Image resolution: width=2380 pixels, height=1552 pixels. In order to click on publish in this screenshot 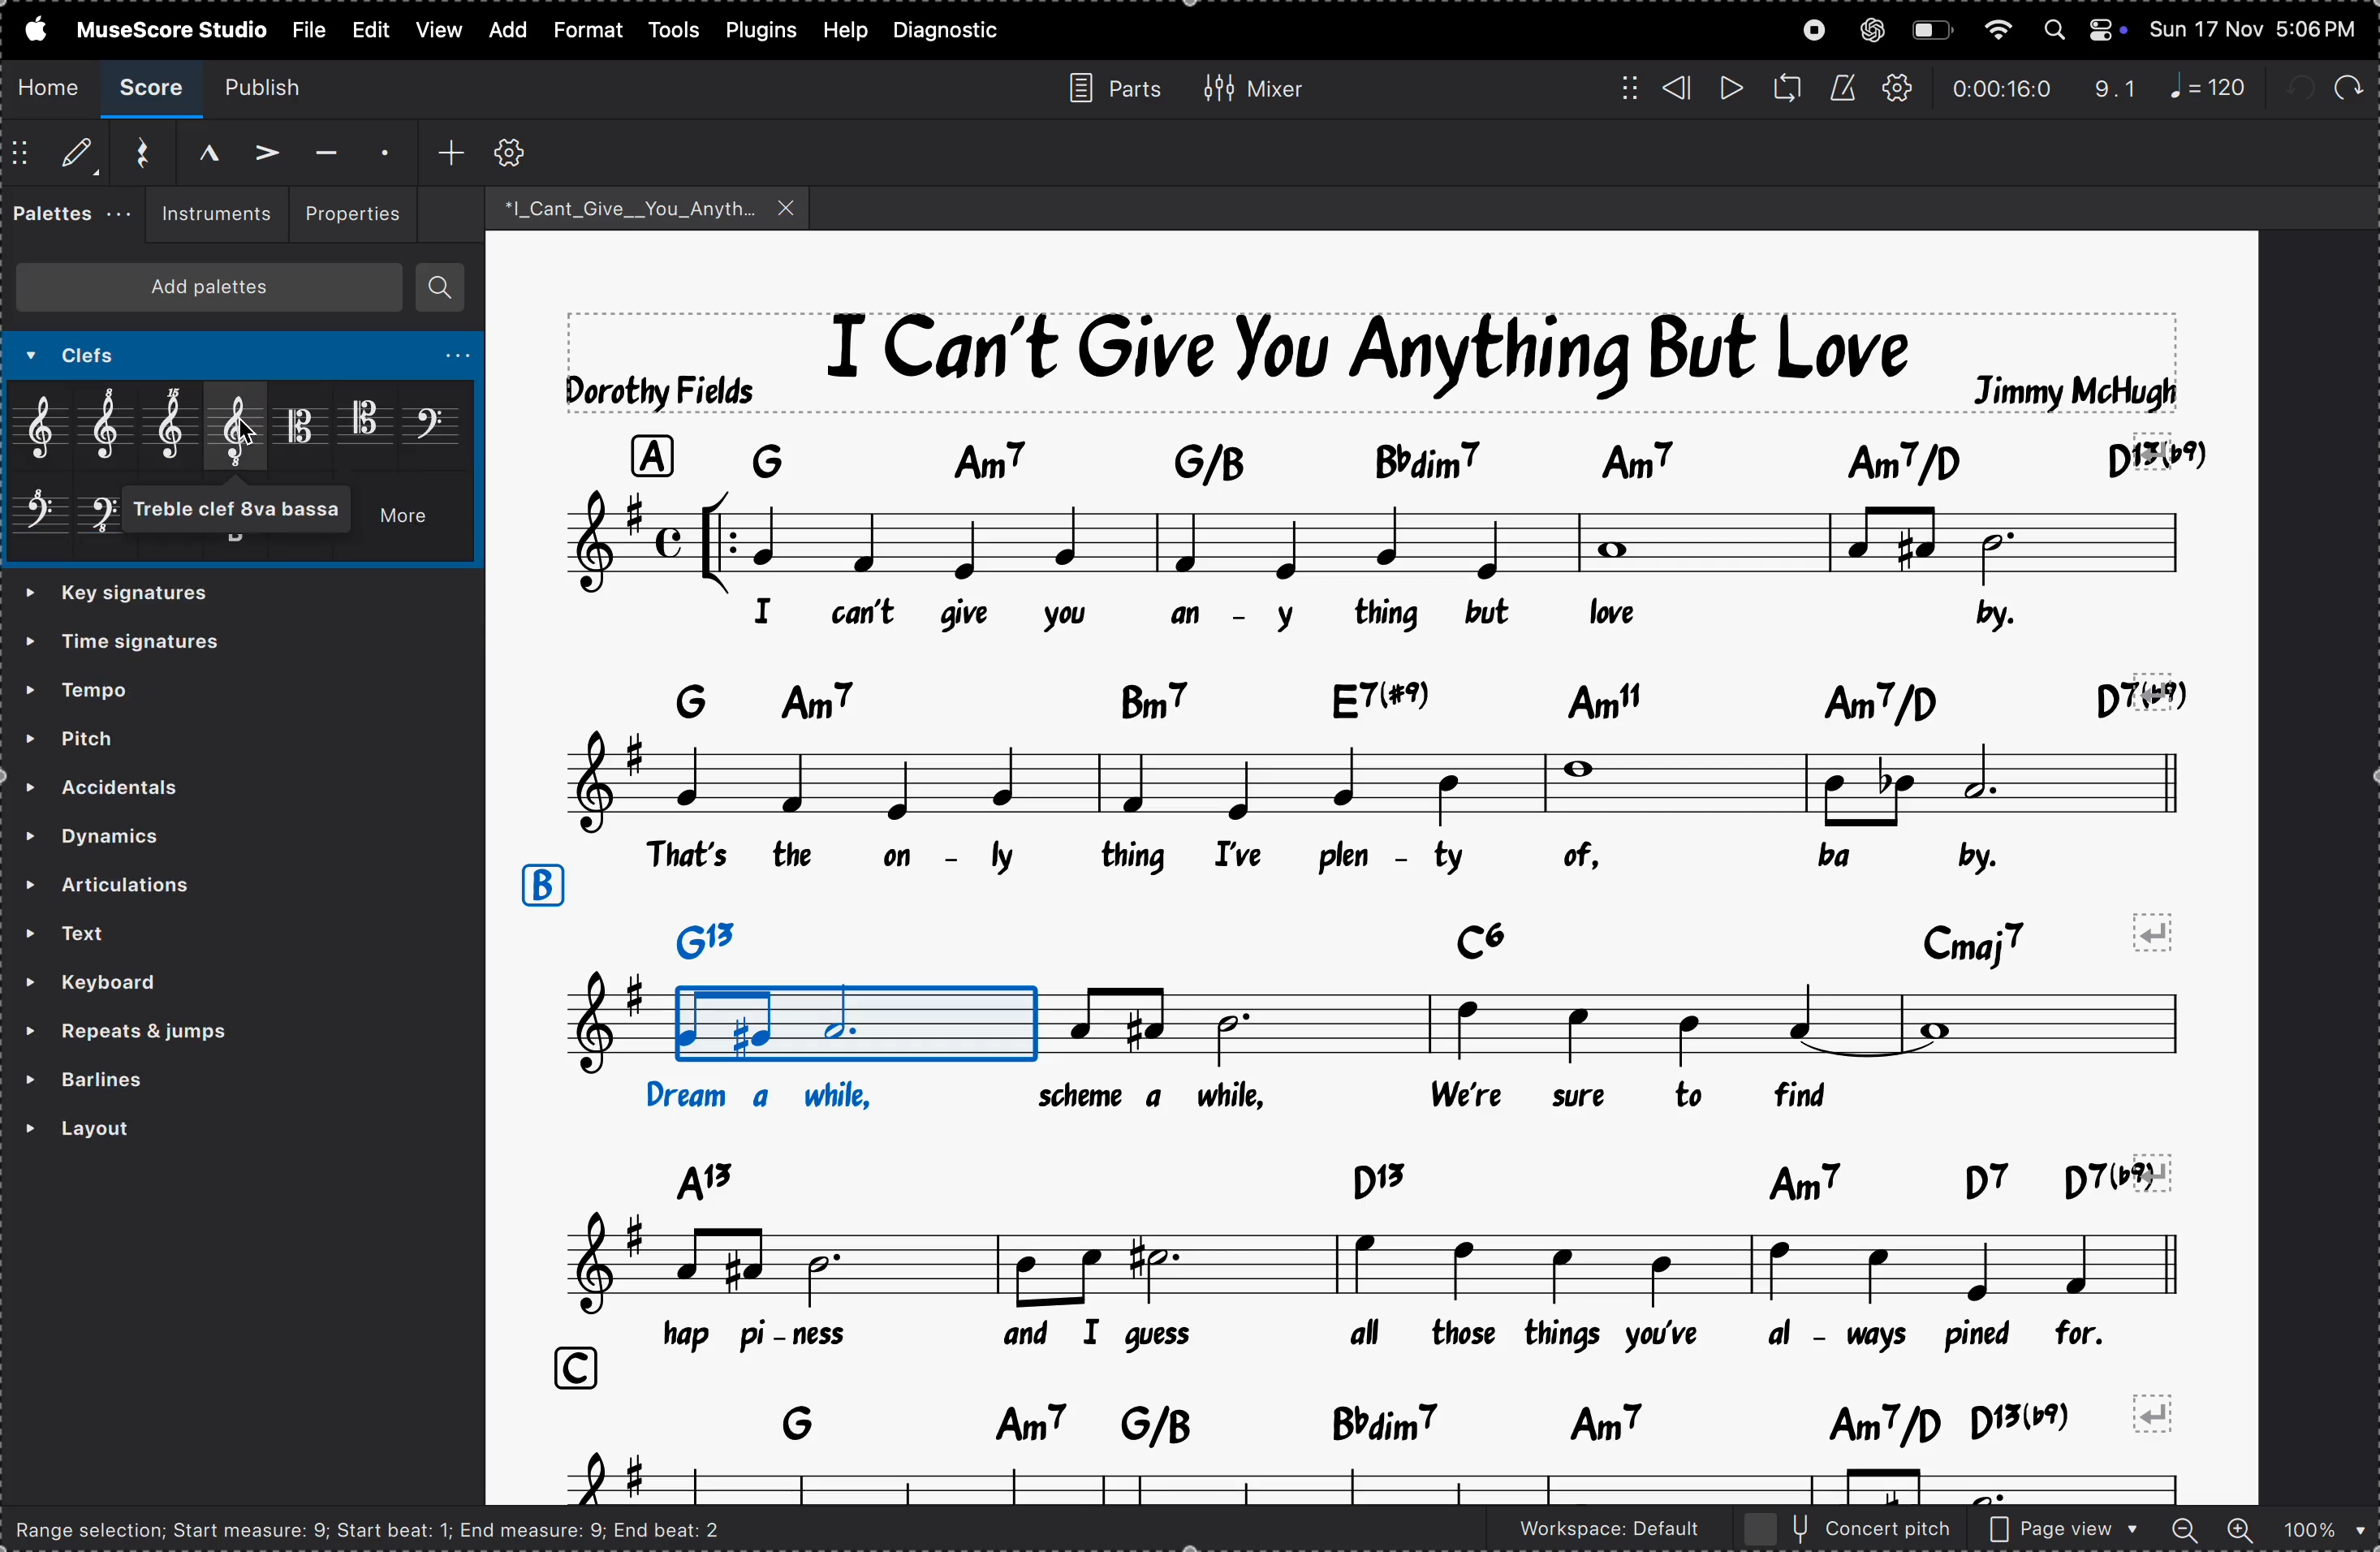, I will do `click(276, 86)`.